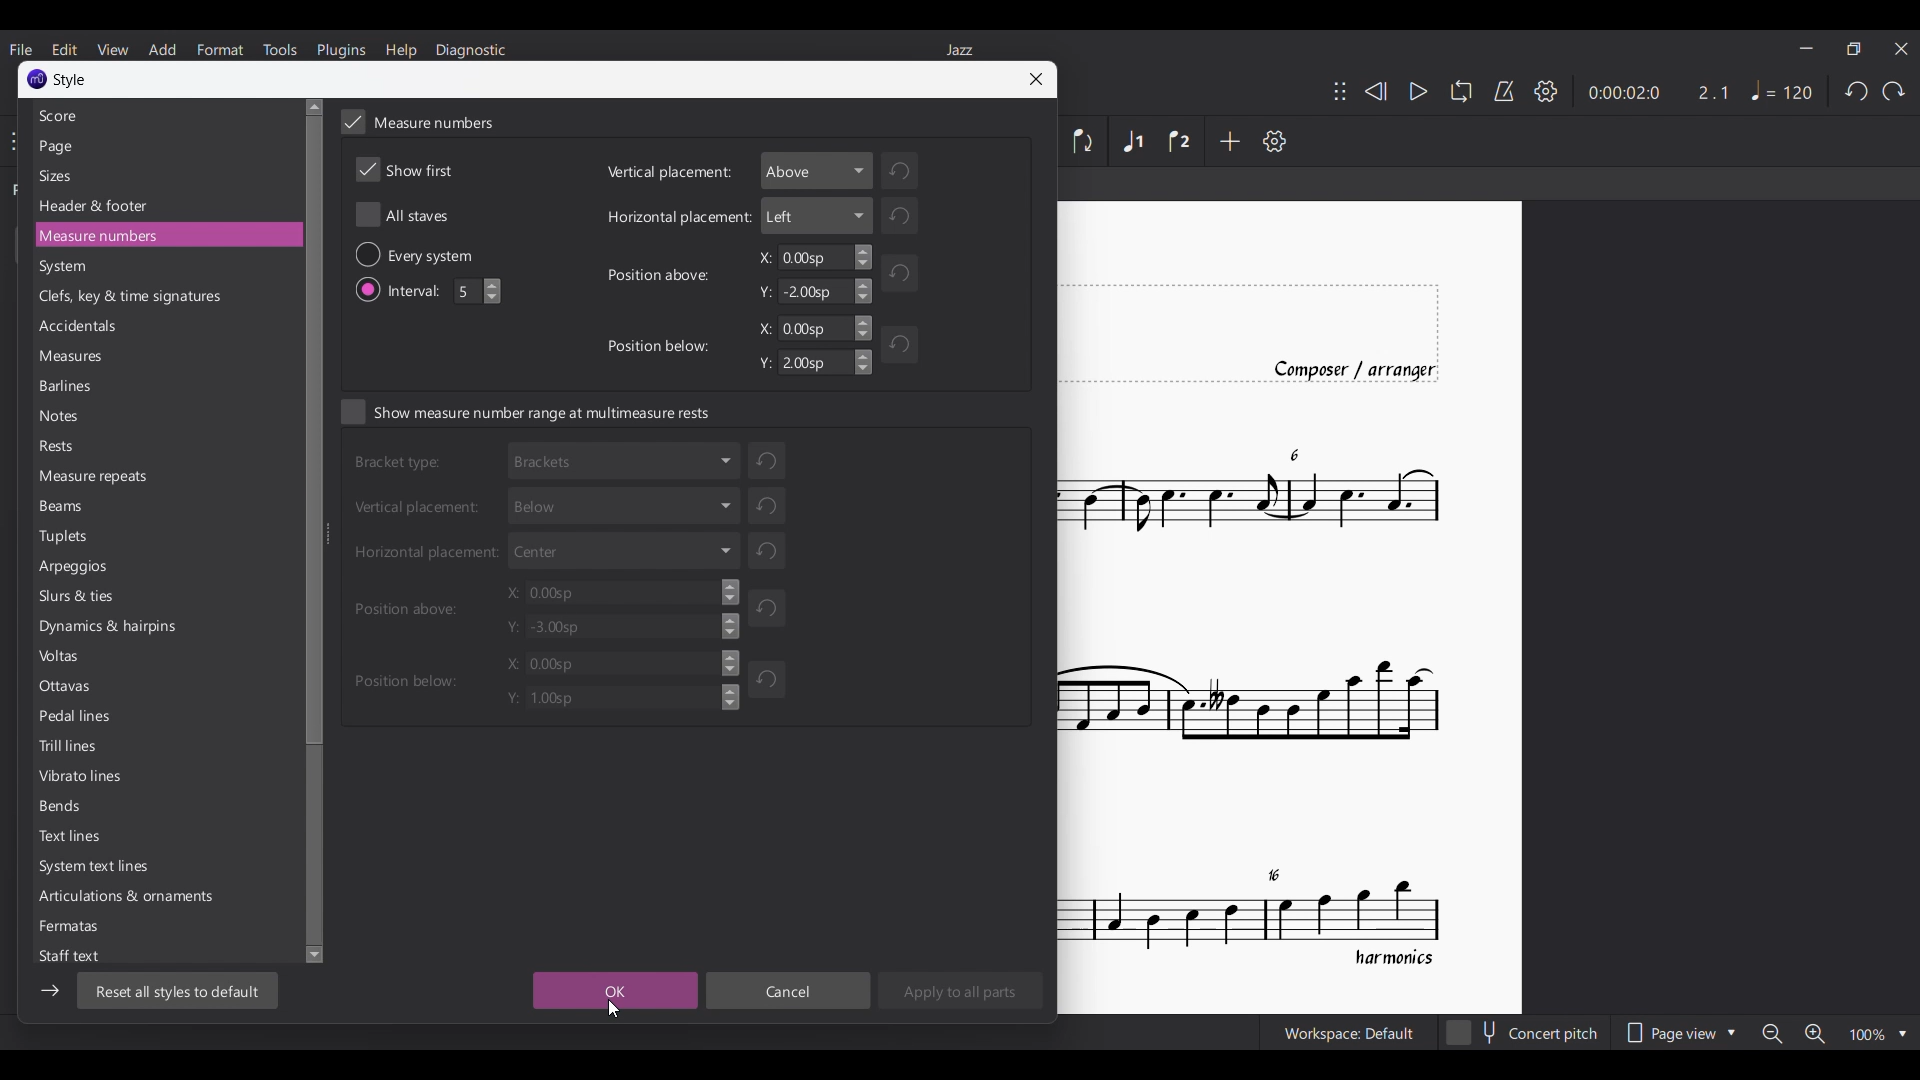  What do you see at coordinates (115, 629) in the screenshot?
I see `Dynamic` at bounding box center [115, 629].